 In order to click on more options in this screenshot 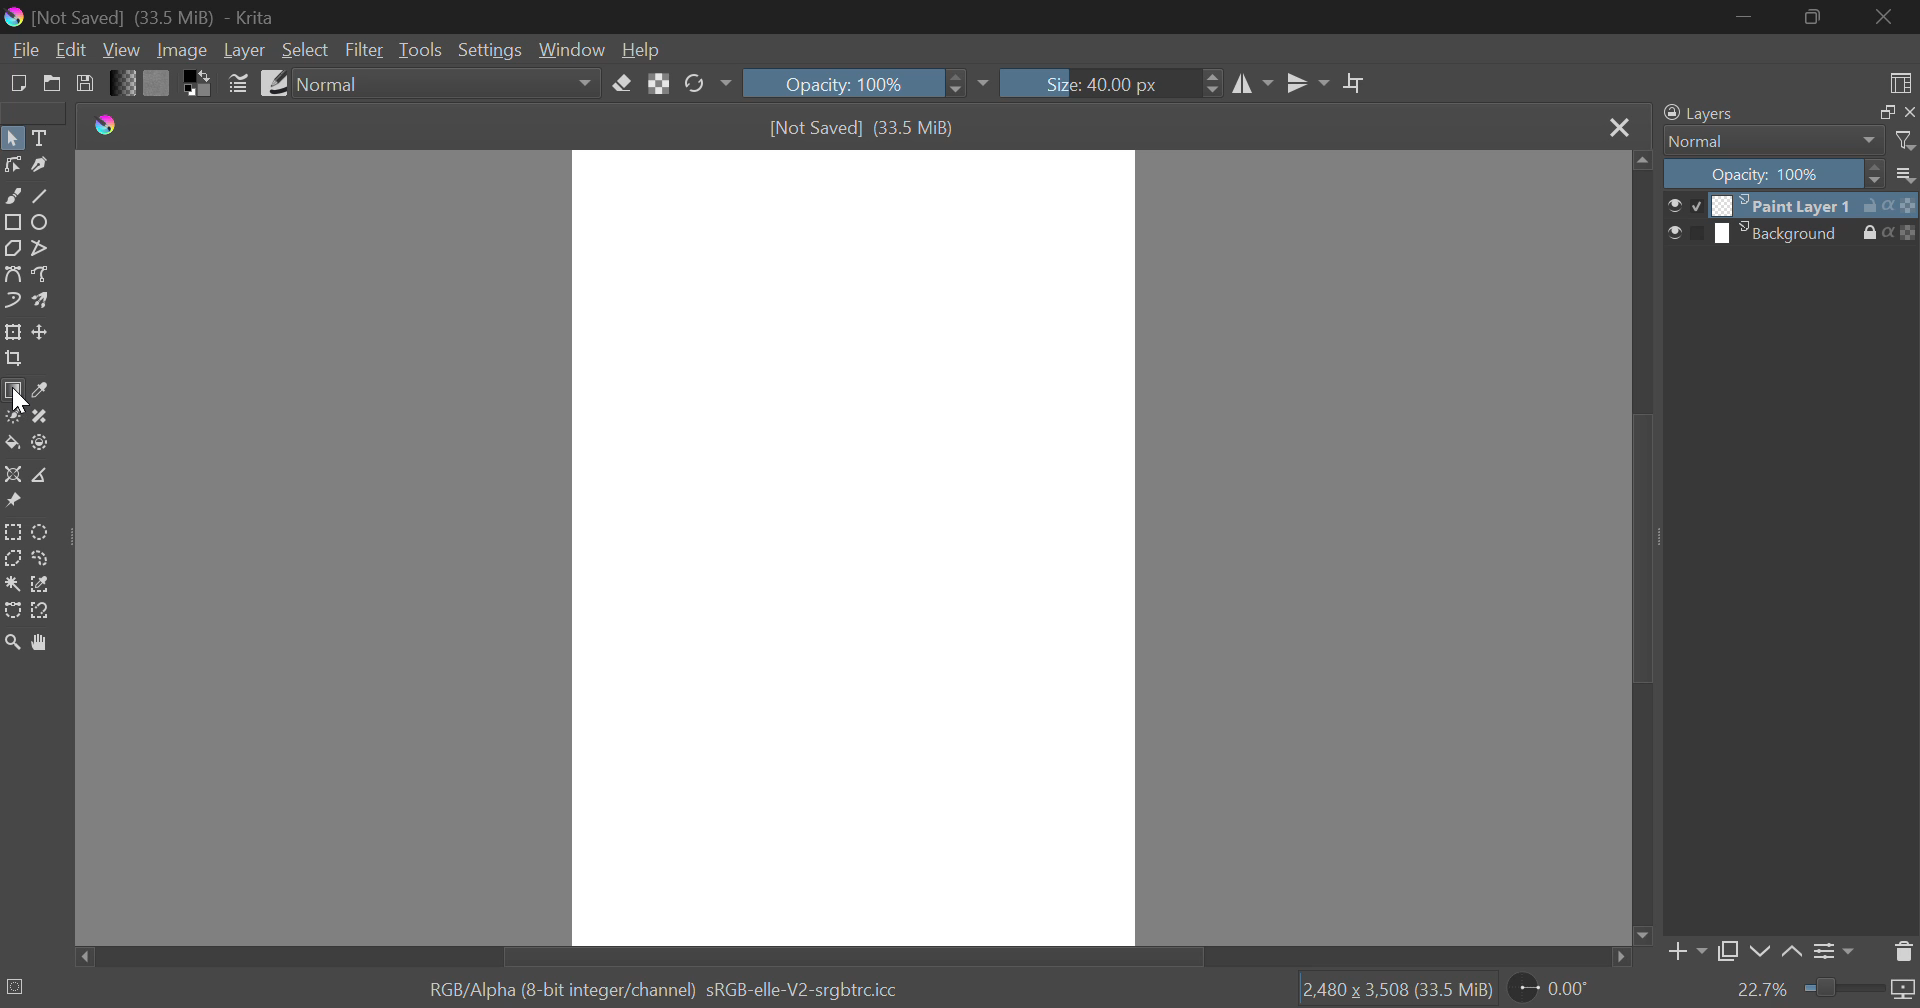, I will do `click(1906, 174)`.